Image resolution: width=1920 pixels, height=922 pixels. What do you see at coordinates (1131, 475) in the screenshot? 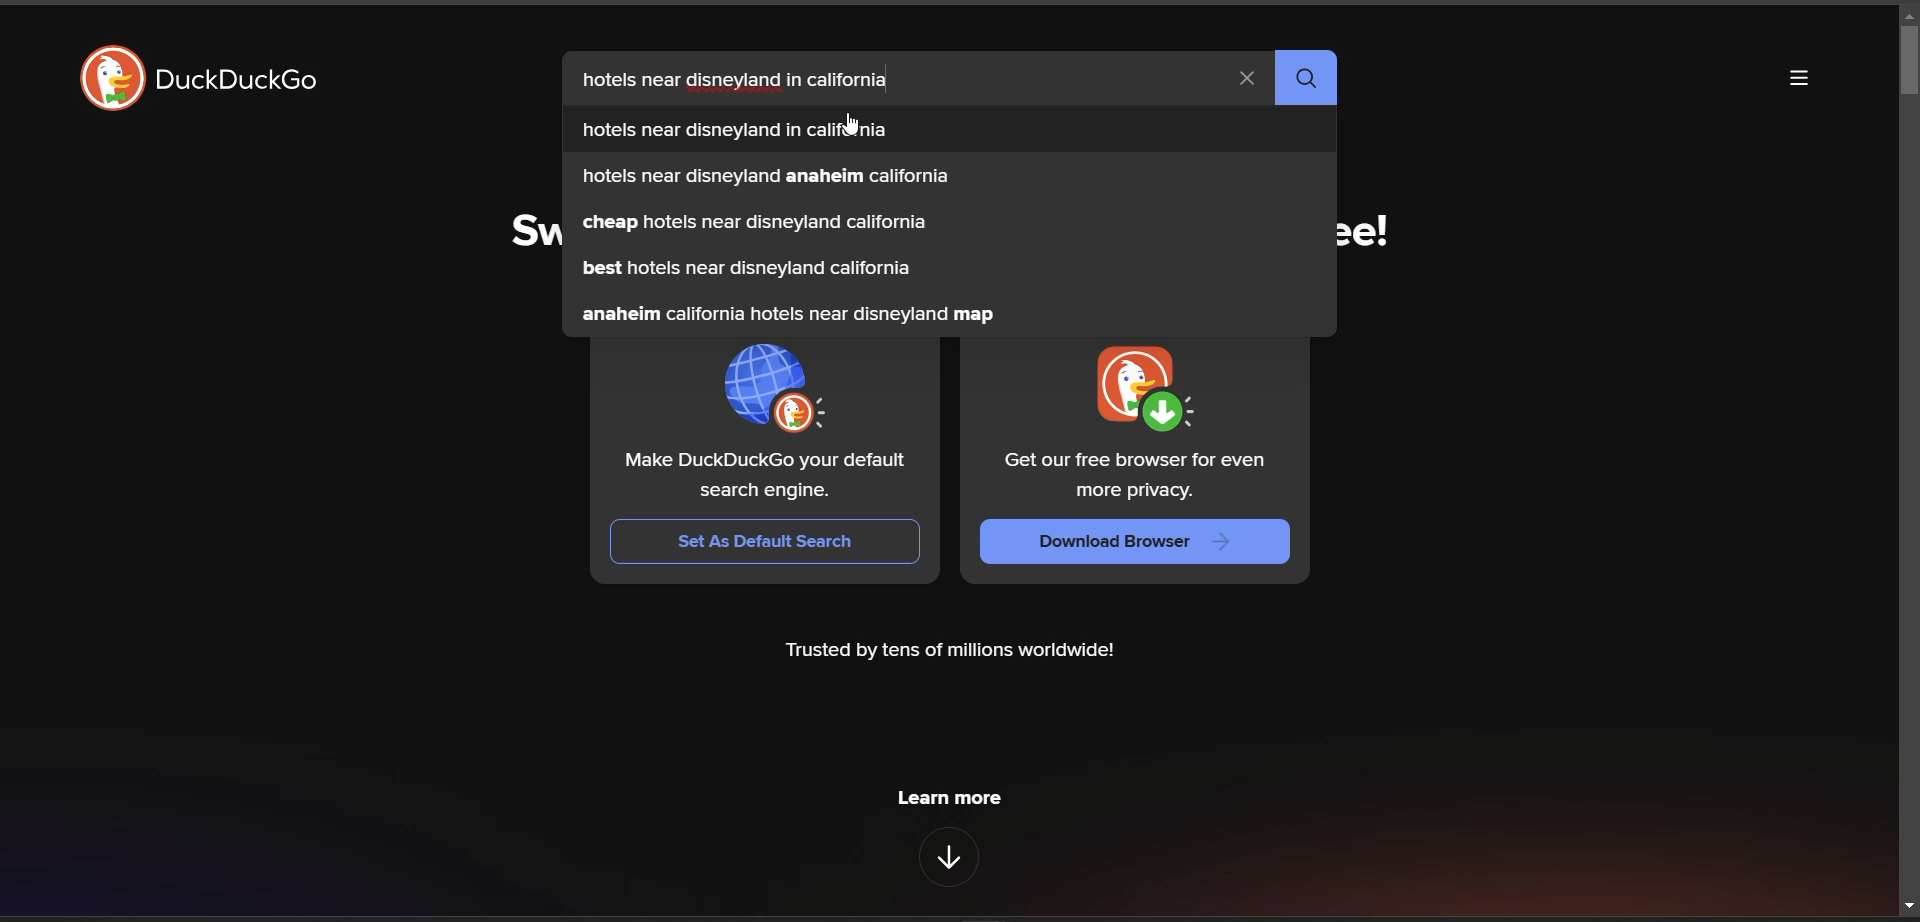
I see `text` at bounding box center [1131, 475].